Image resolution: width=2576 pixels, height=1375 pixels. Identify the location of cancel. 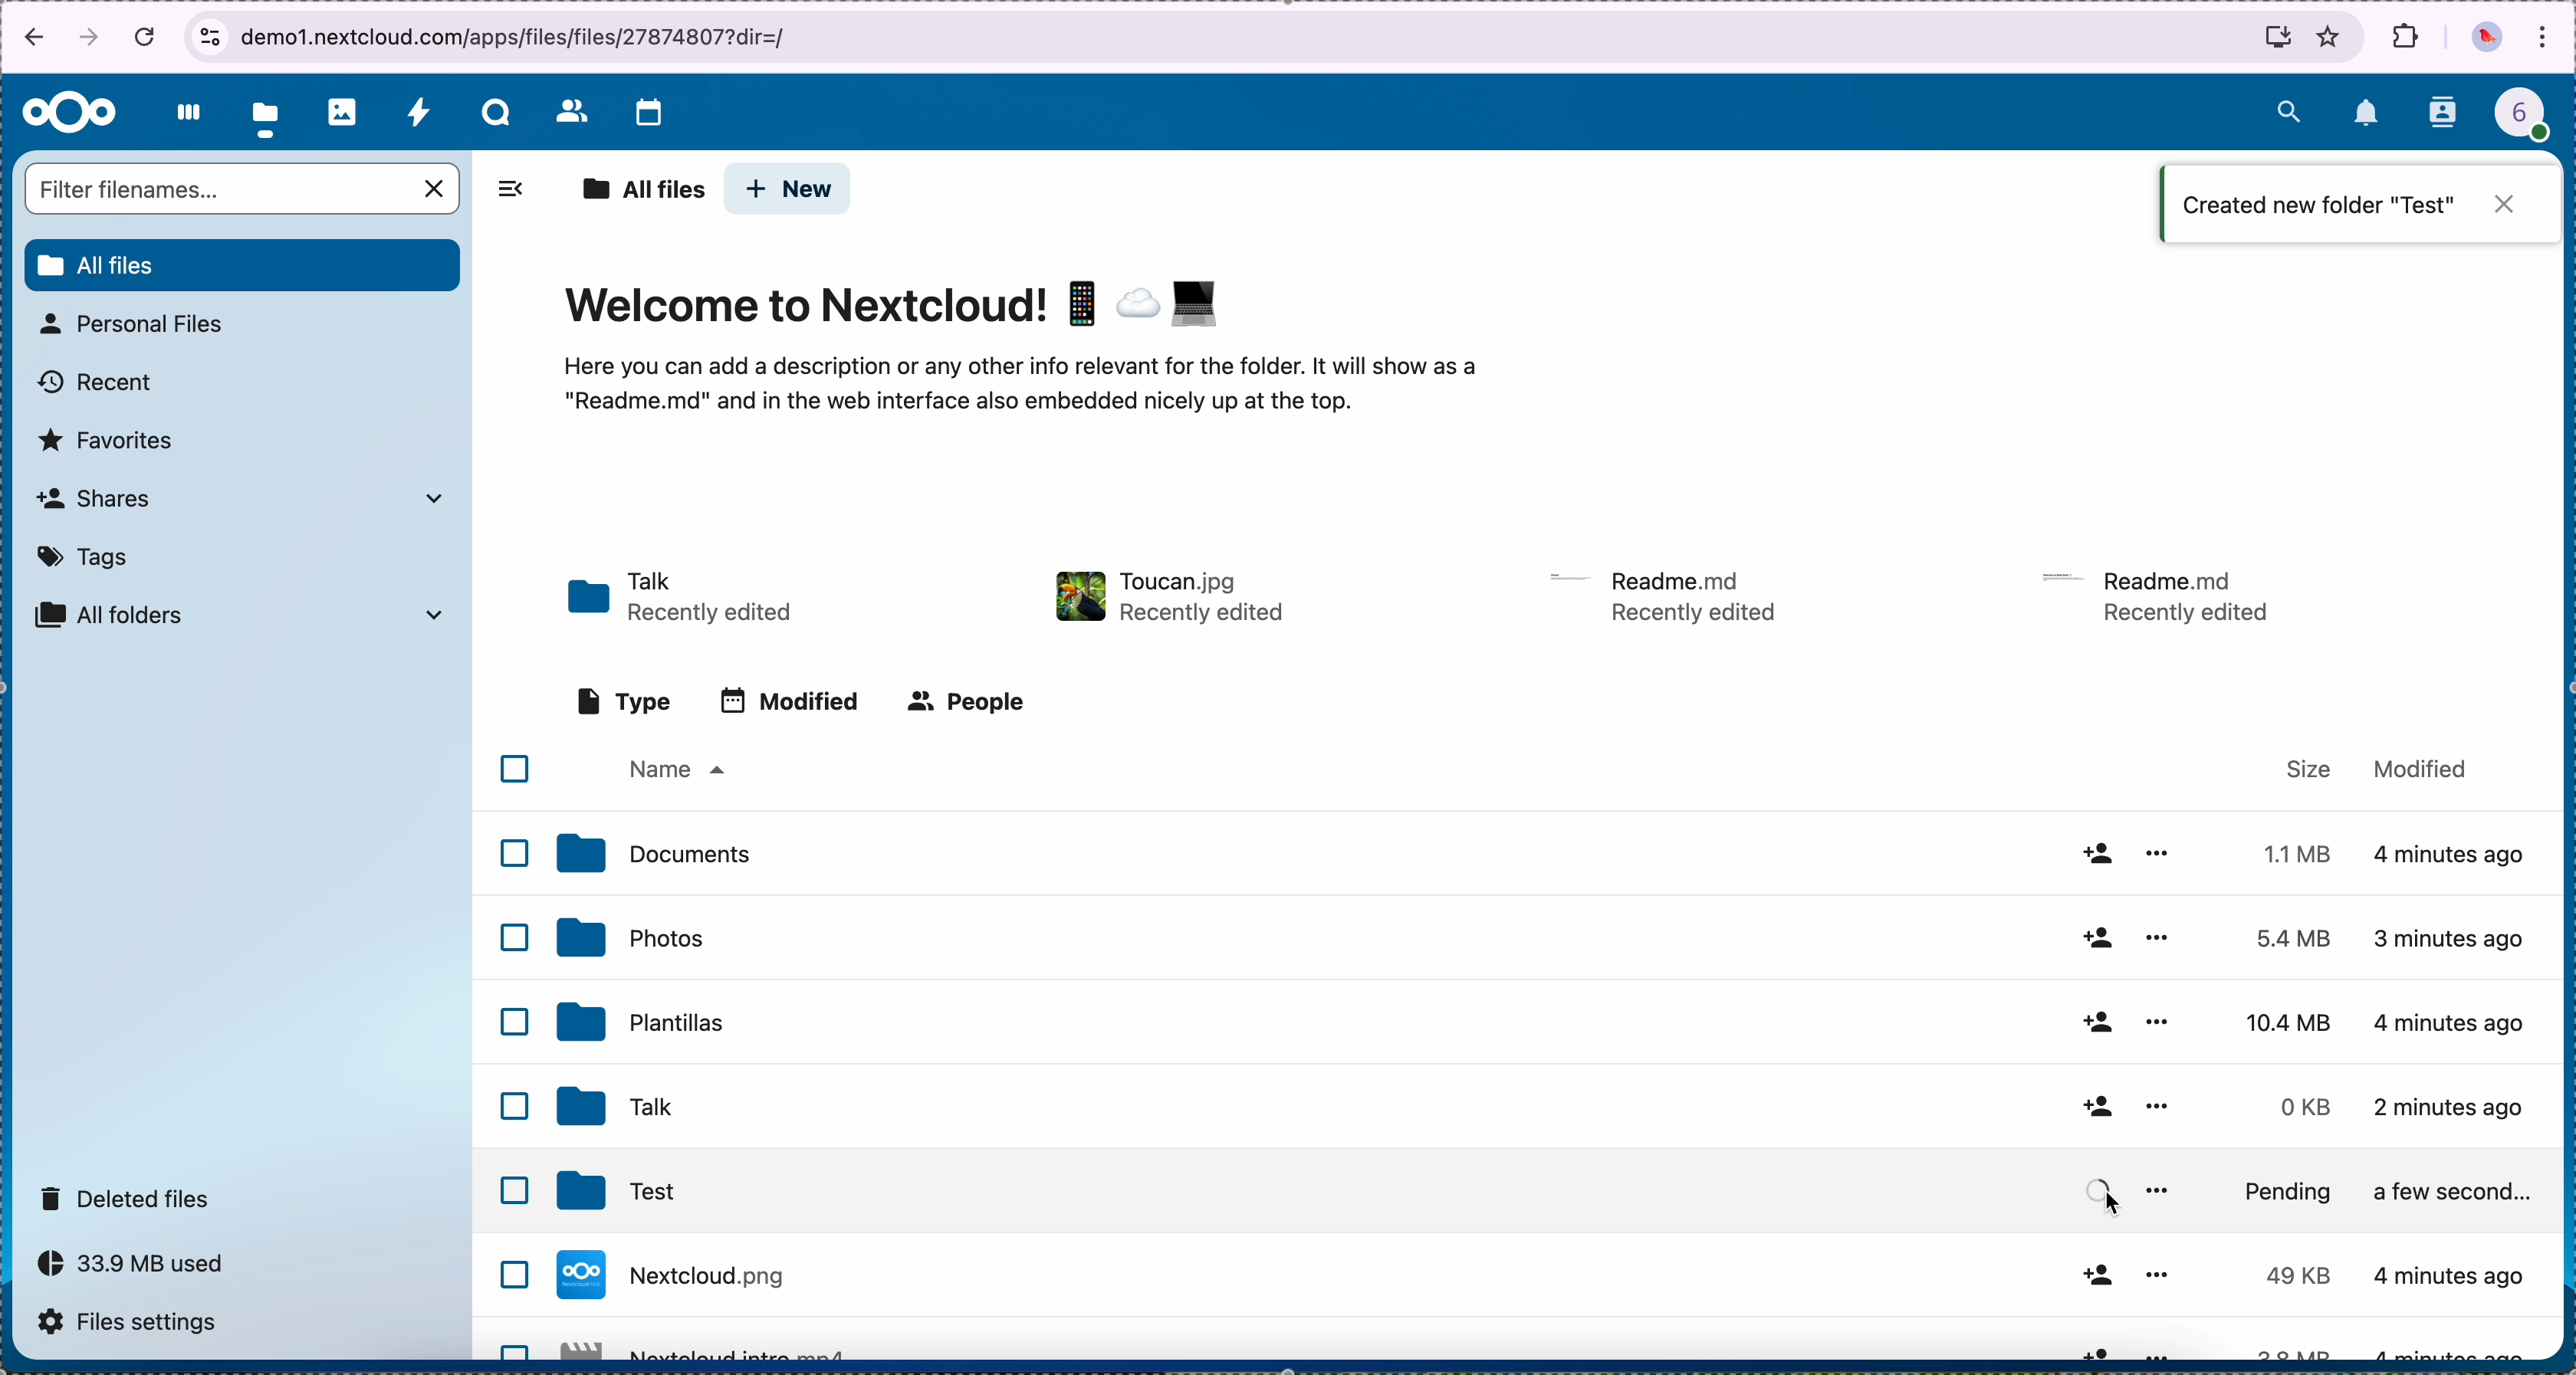
(148, 35).